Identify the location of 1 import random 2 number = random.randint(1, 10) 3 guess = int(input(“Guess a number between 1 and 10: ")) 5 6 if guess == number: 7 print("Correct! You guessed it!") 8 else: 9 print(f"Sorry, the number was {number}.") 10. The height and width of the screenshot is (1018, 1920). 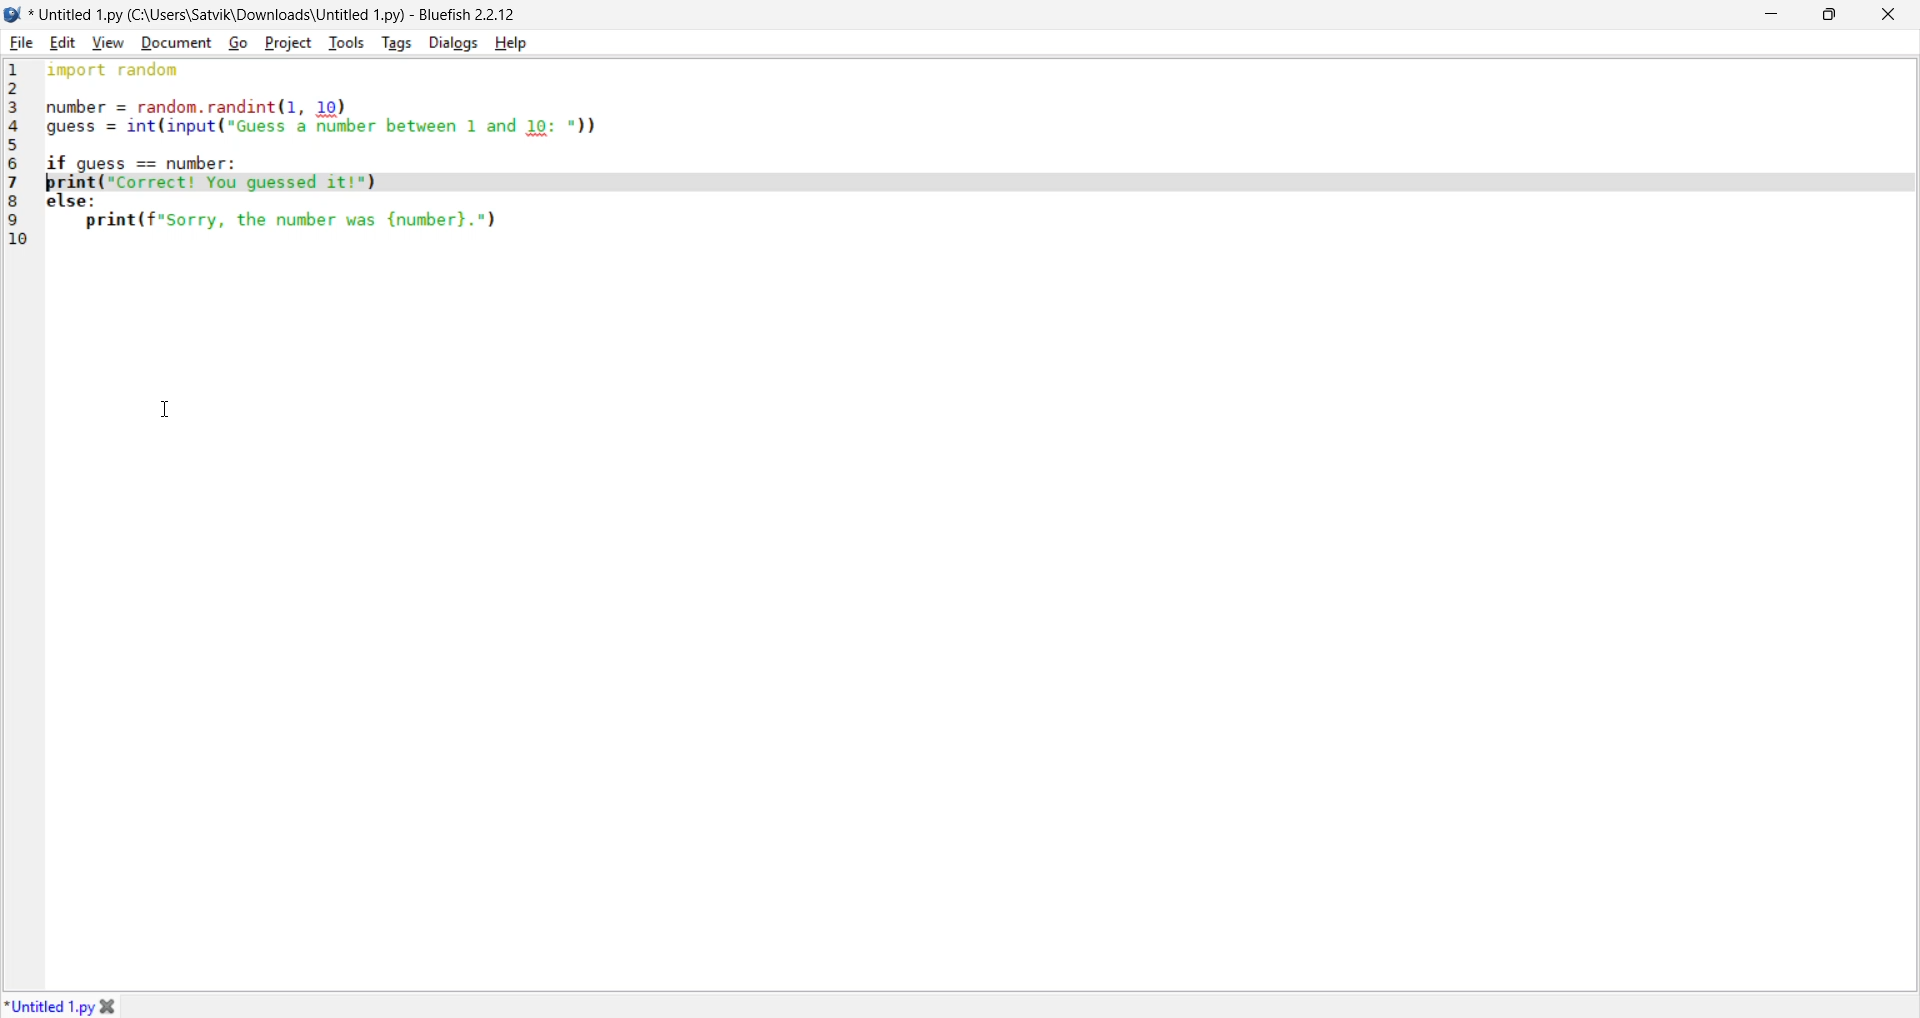
(310, 157).